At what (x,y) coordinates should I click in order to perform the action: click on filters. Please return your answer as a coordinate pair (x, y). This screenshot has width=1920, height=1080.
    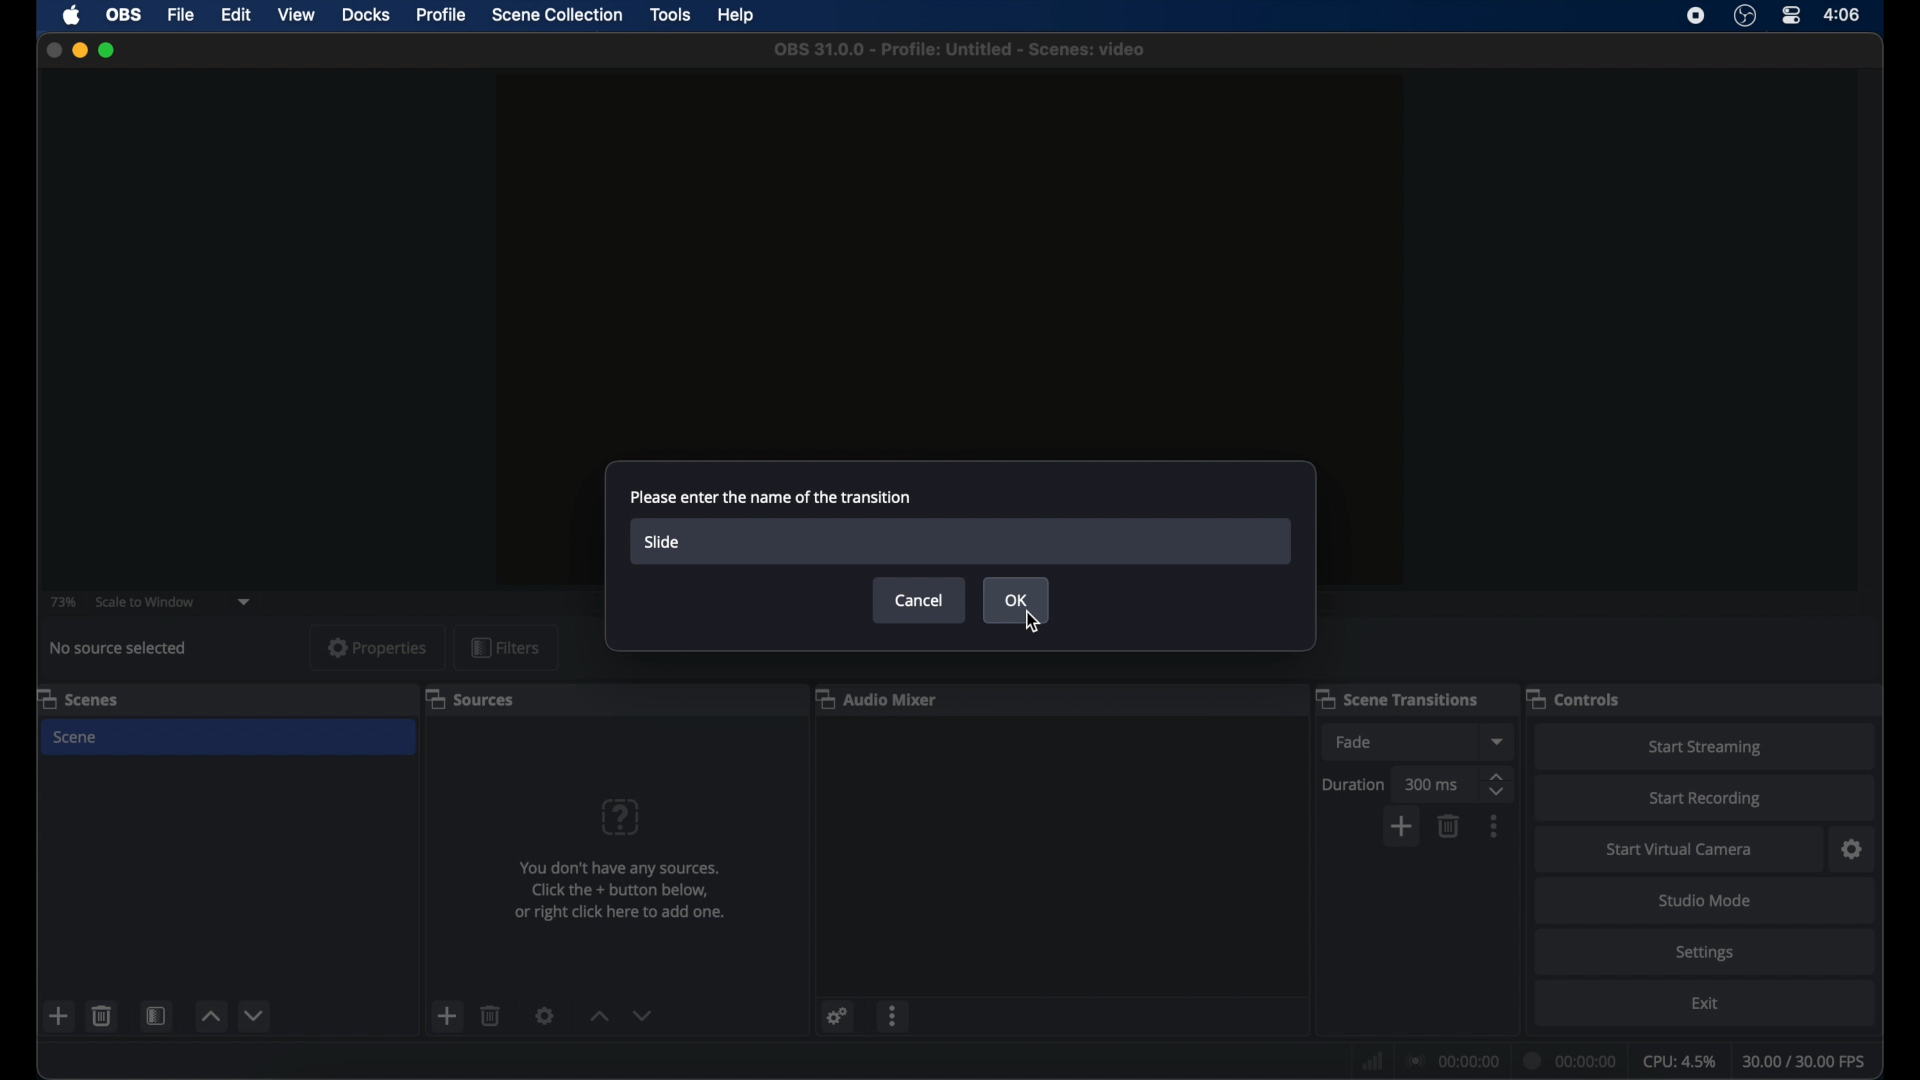
    Looking at the image, I should click on (504, 646).